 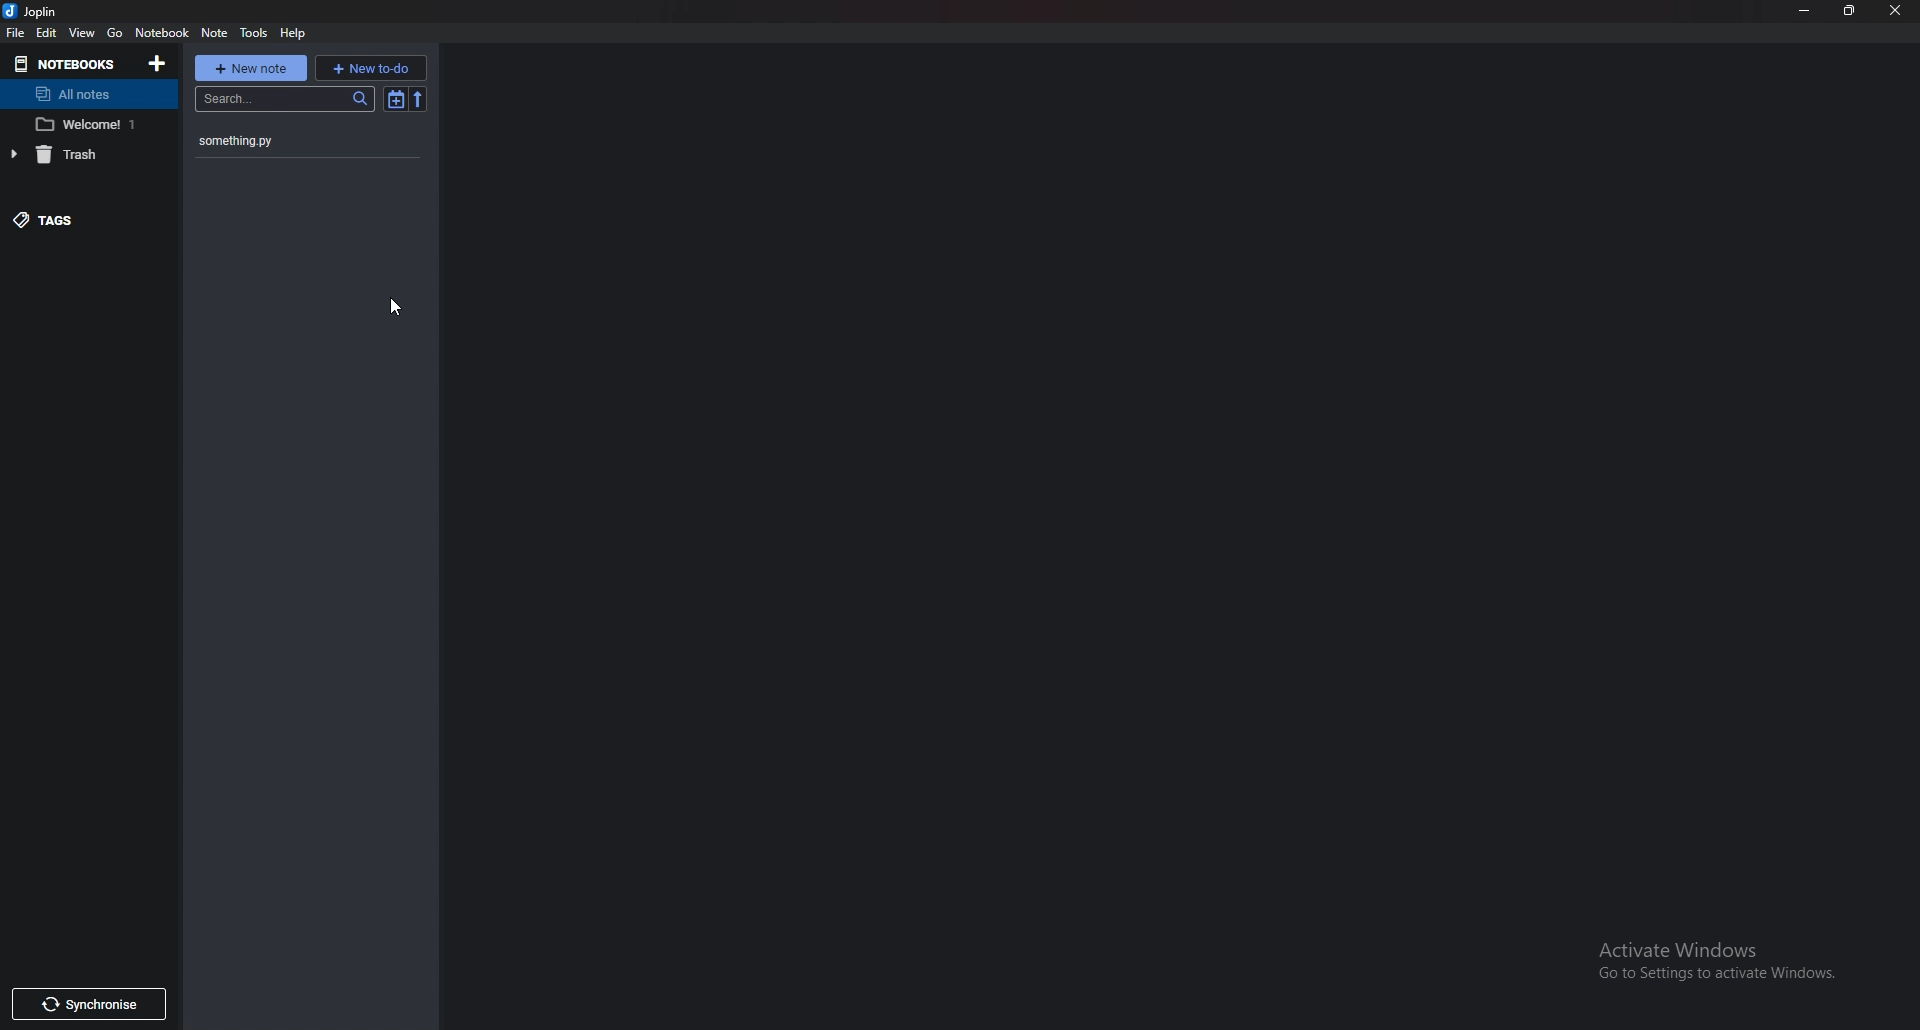 I want to click on trash, so click(x=75, y=155).